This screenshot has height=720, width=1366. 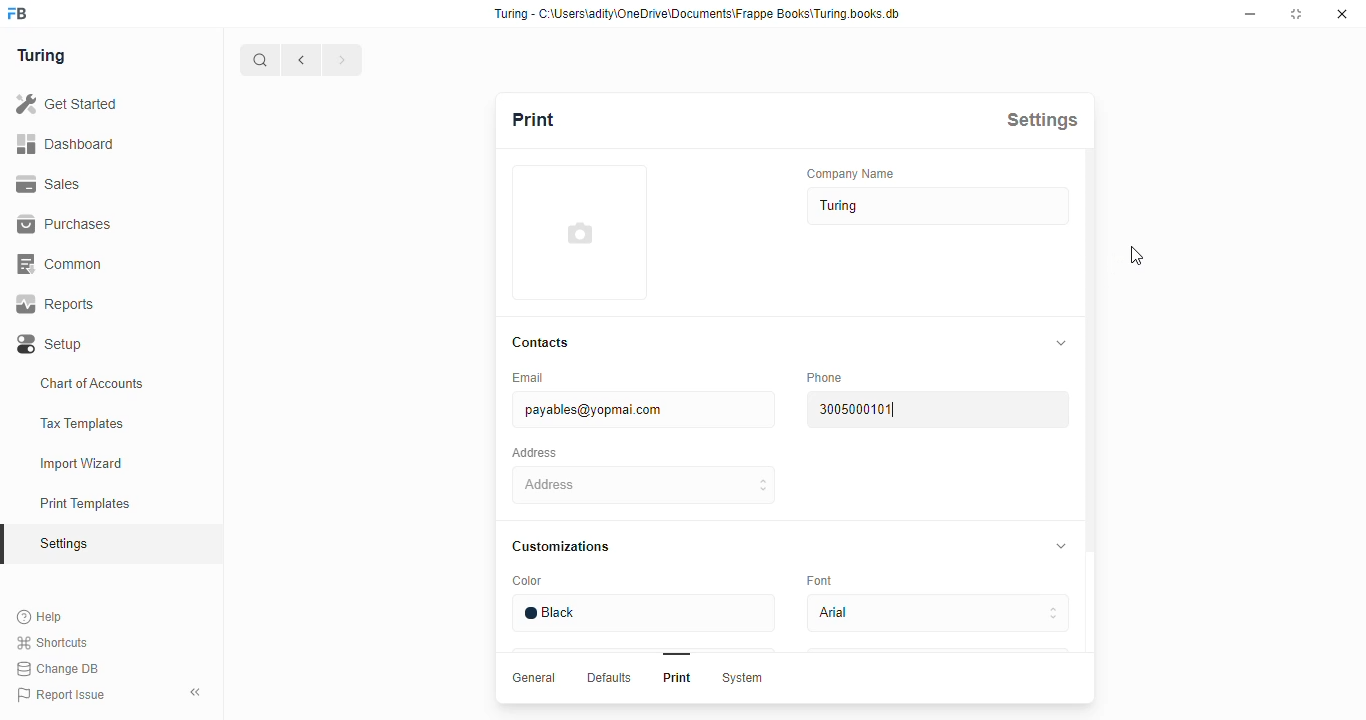 I want to click on Address, so click(x=538, y=452).